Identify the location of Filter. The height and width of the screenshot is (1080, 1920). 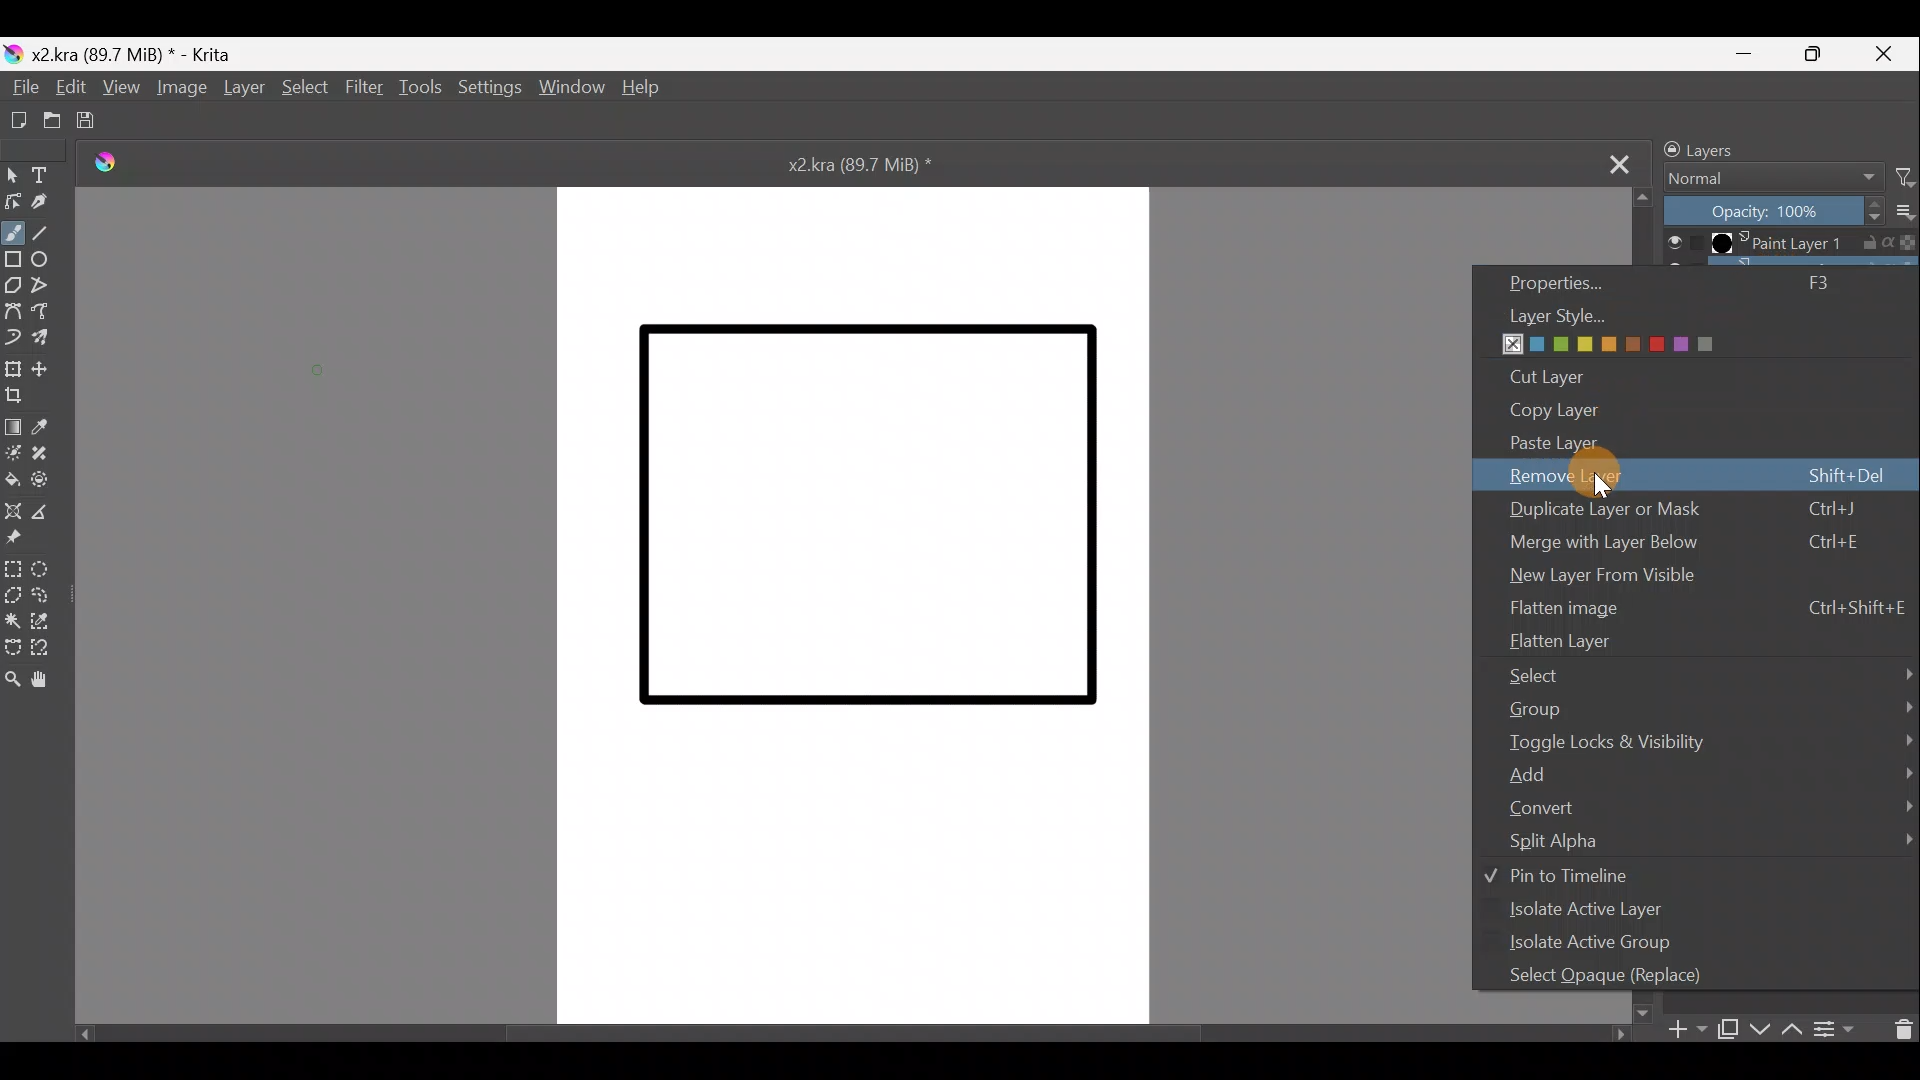
(1903, 178).